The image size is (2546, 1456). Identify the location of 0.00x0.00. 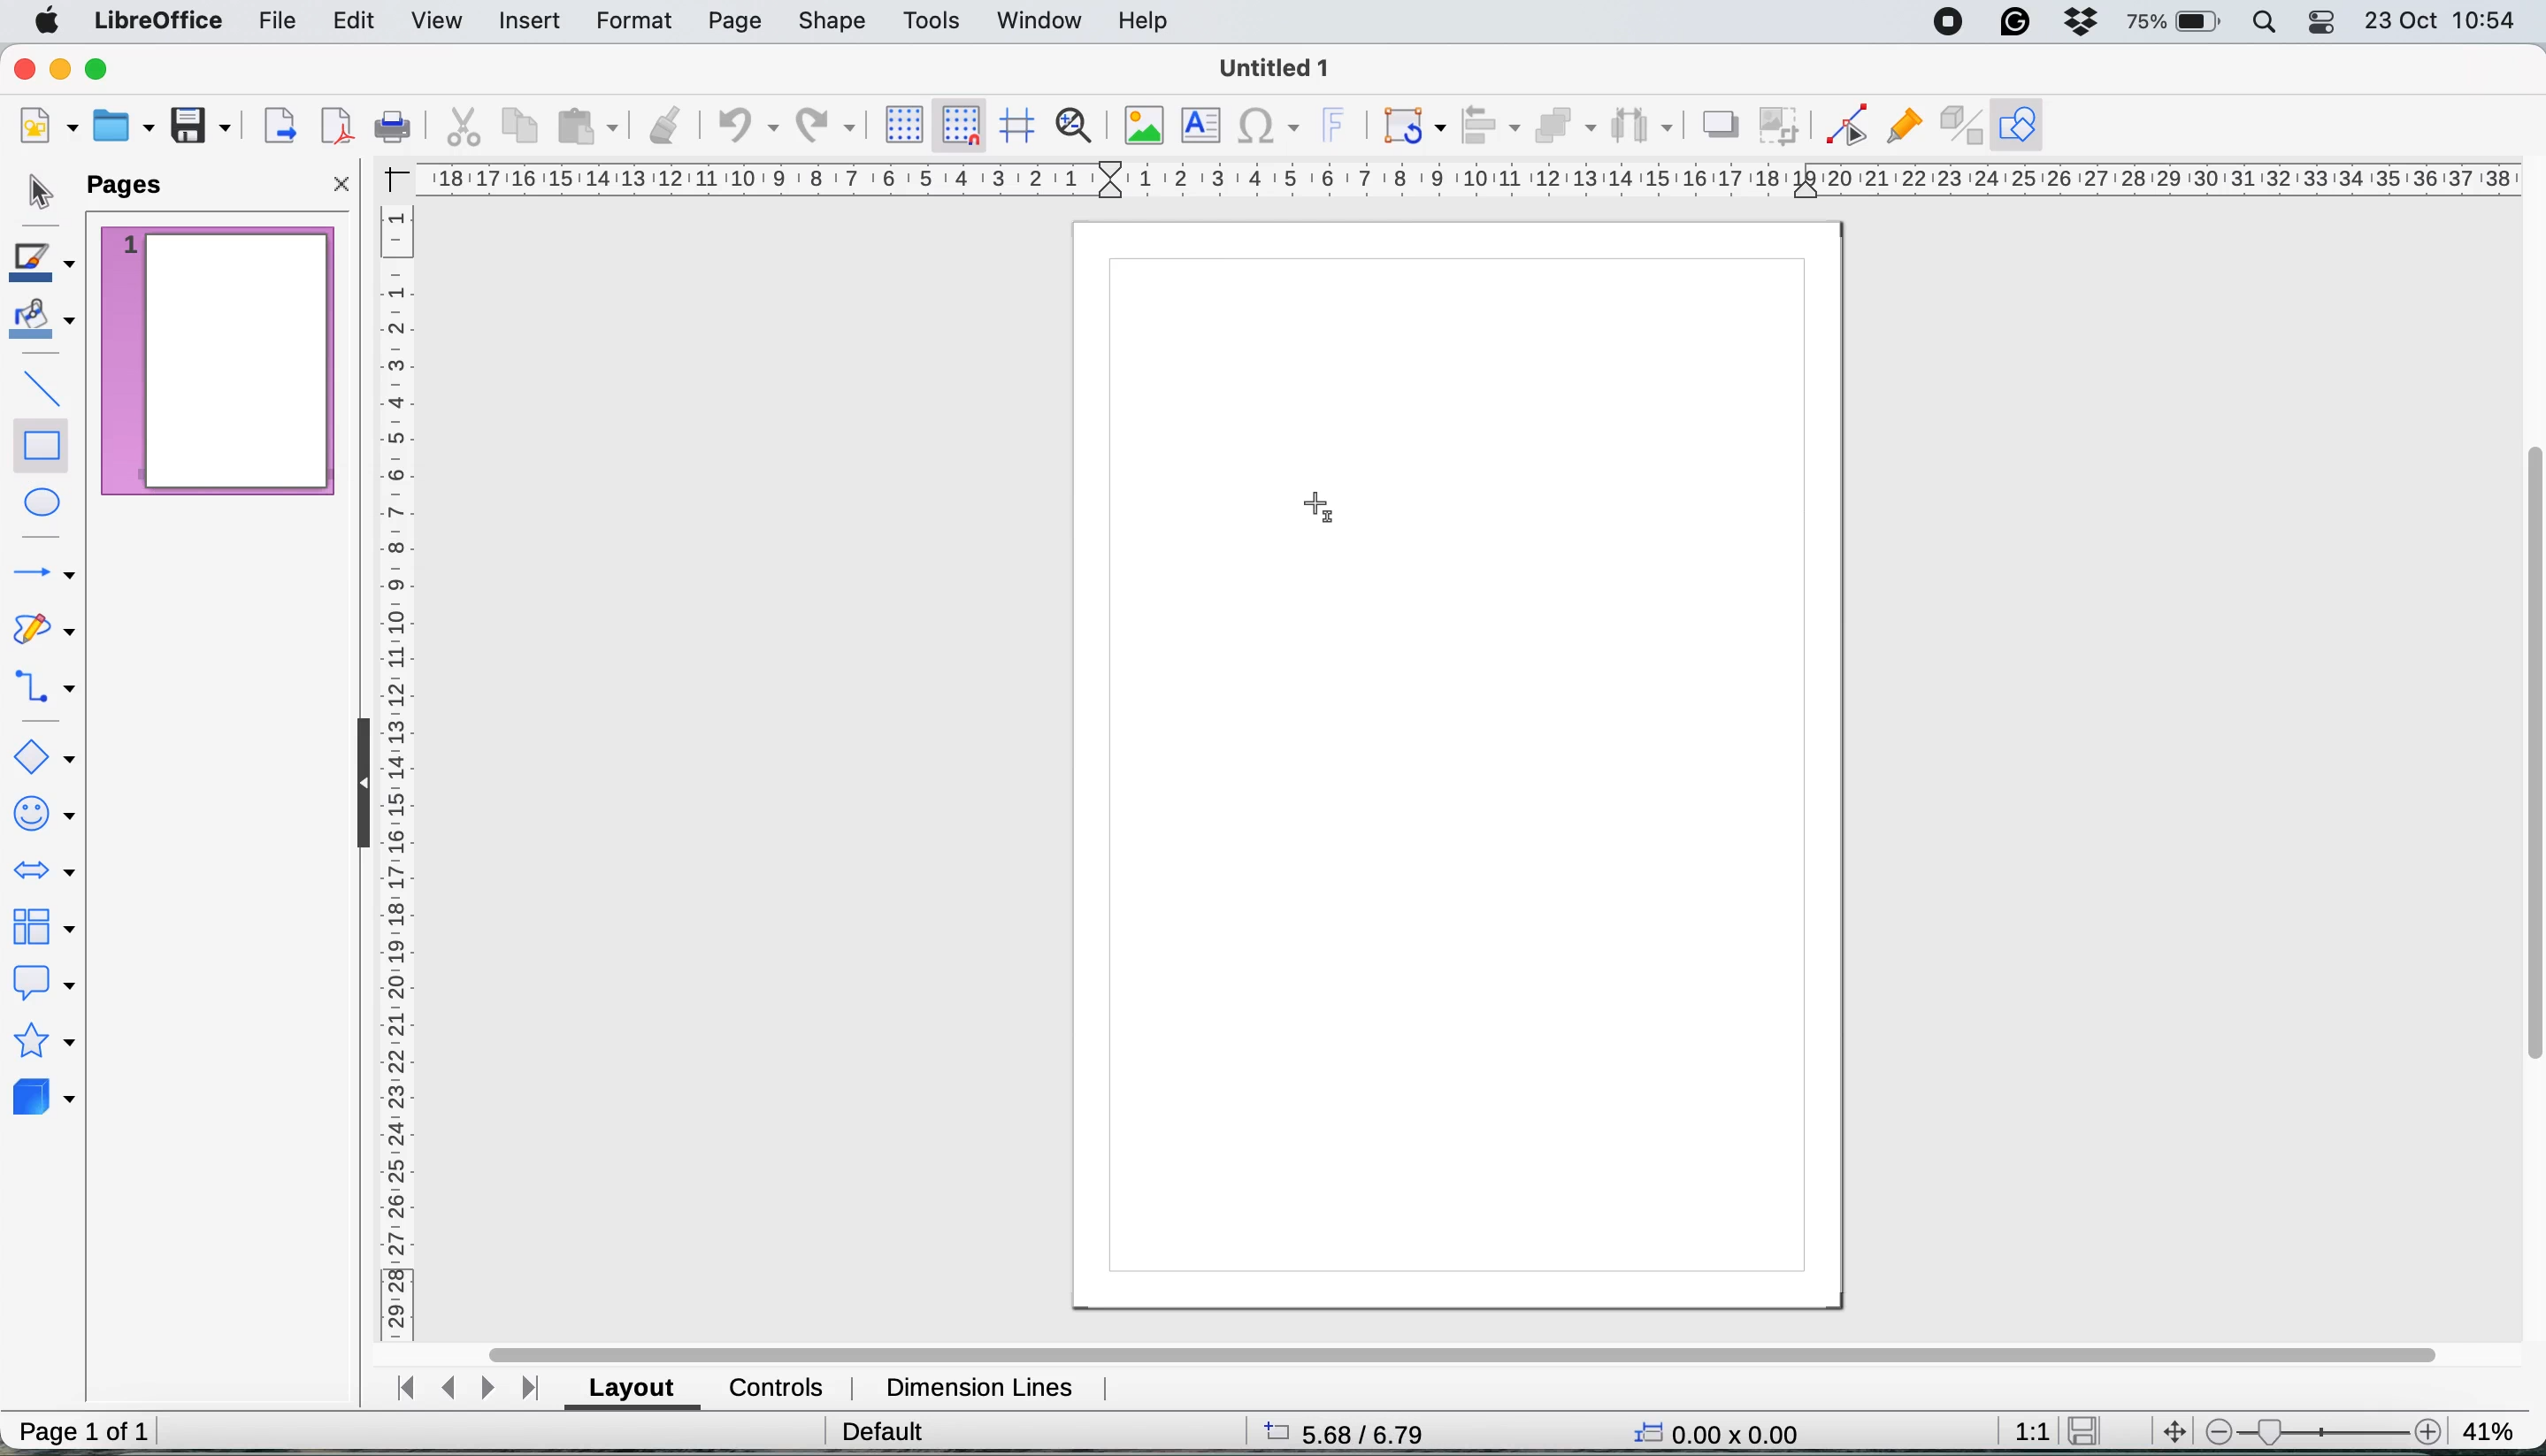
(1718, 1430).